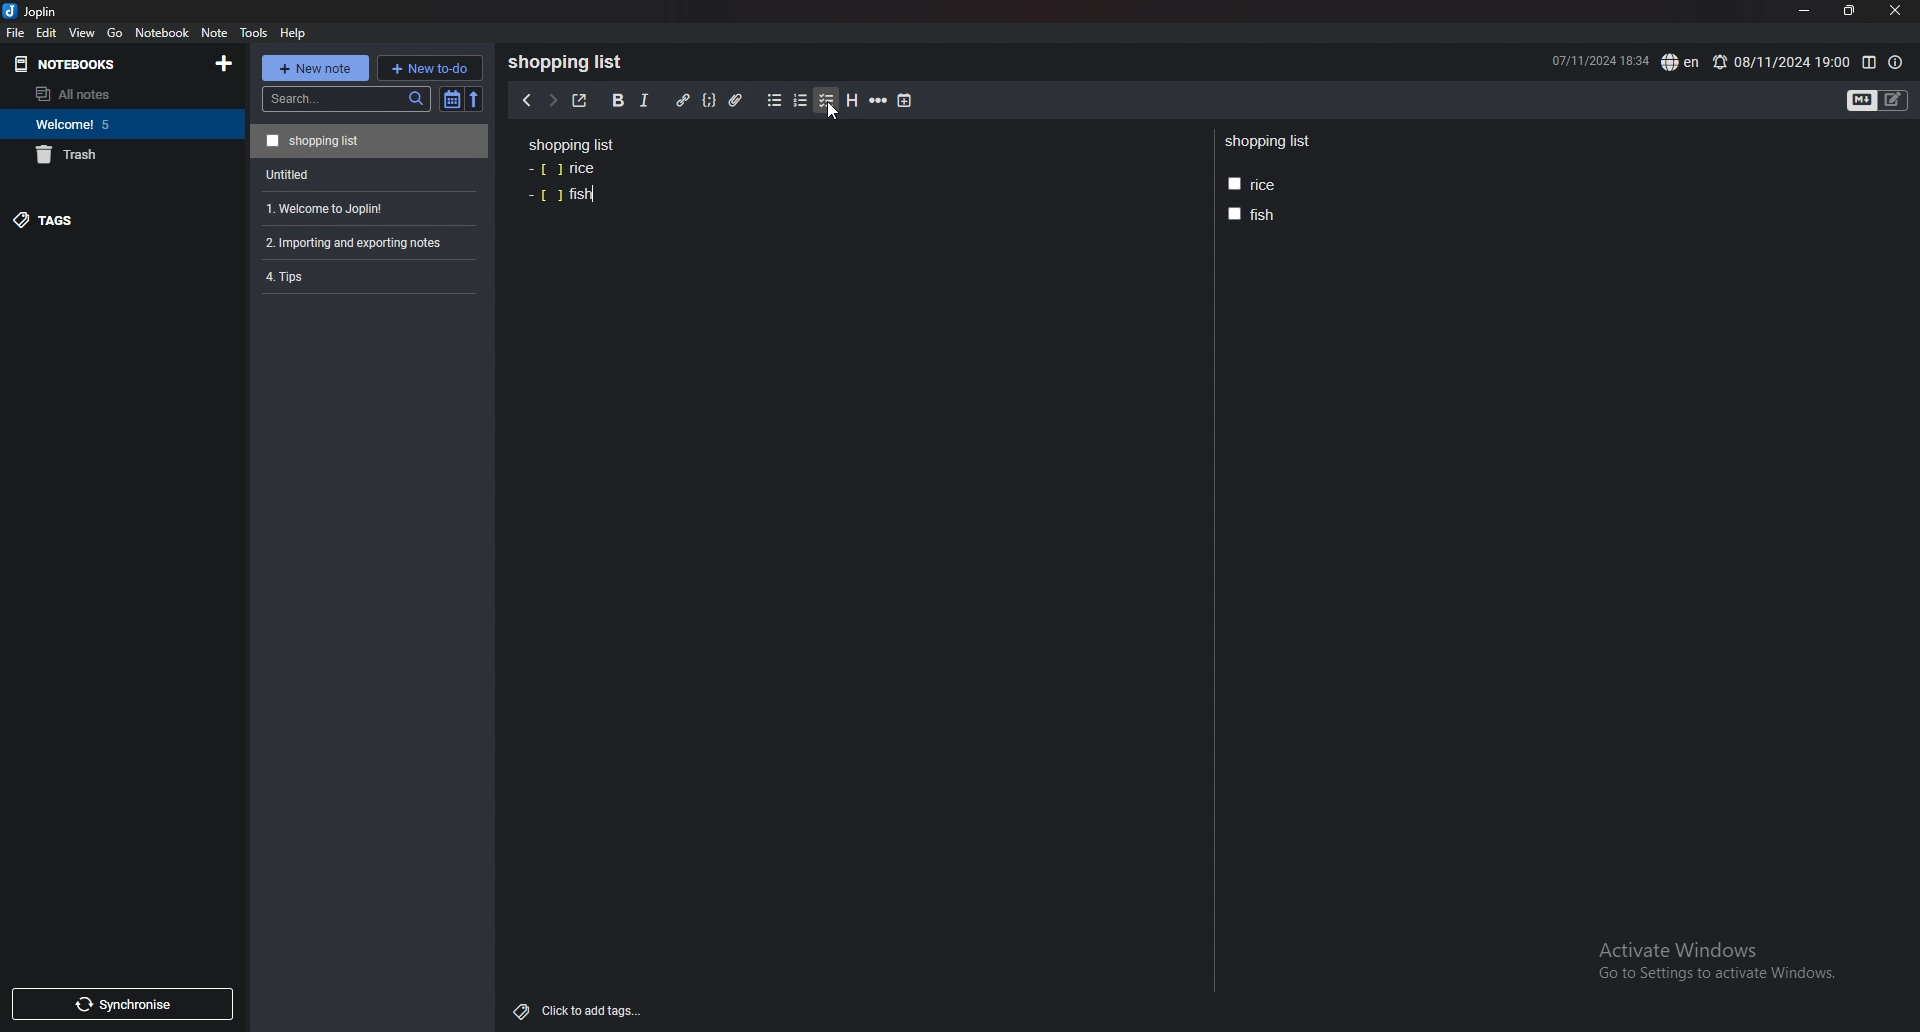 Image resolution: width=1920 pixels, height=1032 pixels. What do you see at coordinates (774, 101) in the screenshot?
I see `bullet list` at bounding box center [774, 101].